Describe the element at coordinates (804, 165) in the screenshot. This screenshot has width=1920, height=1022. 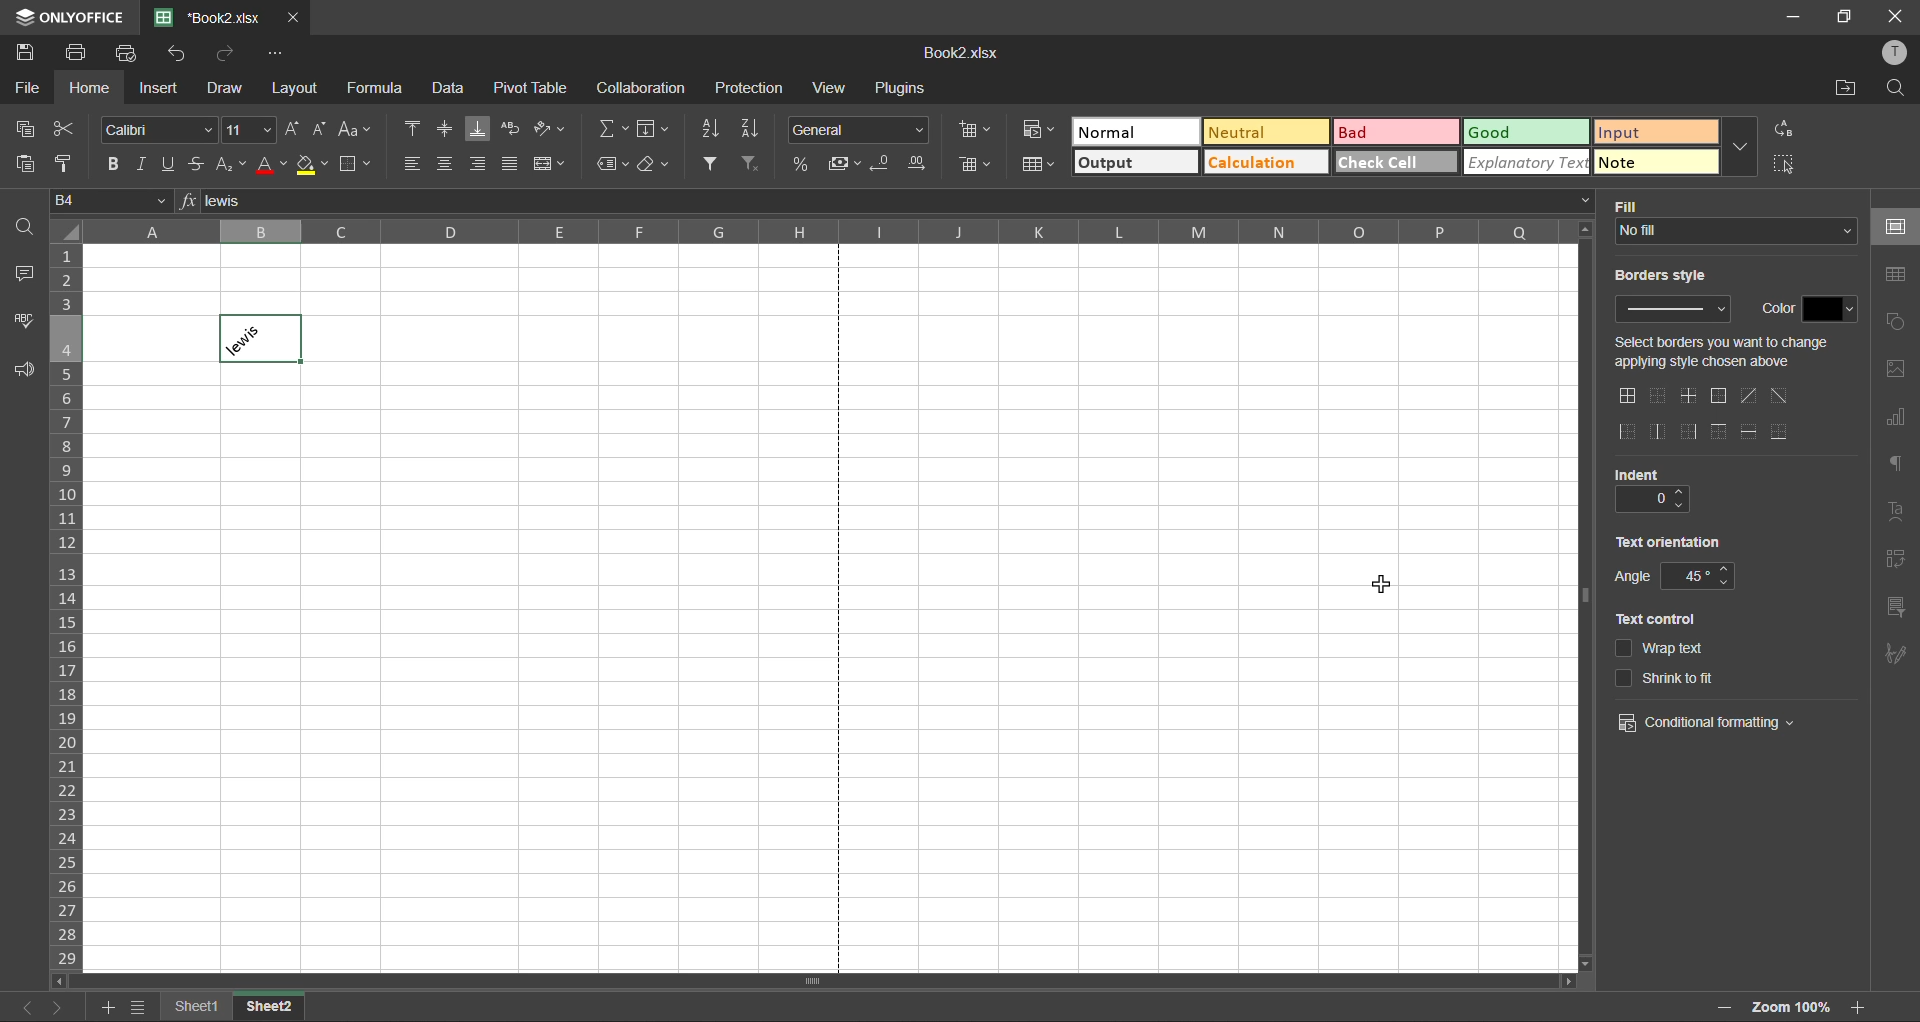
I see `percent` at that location.